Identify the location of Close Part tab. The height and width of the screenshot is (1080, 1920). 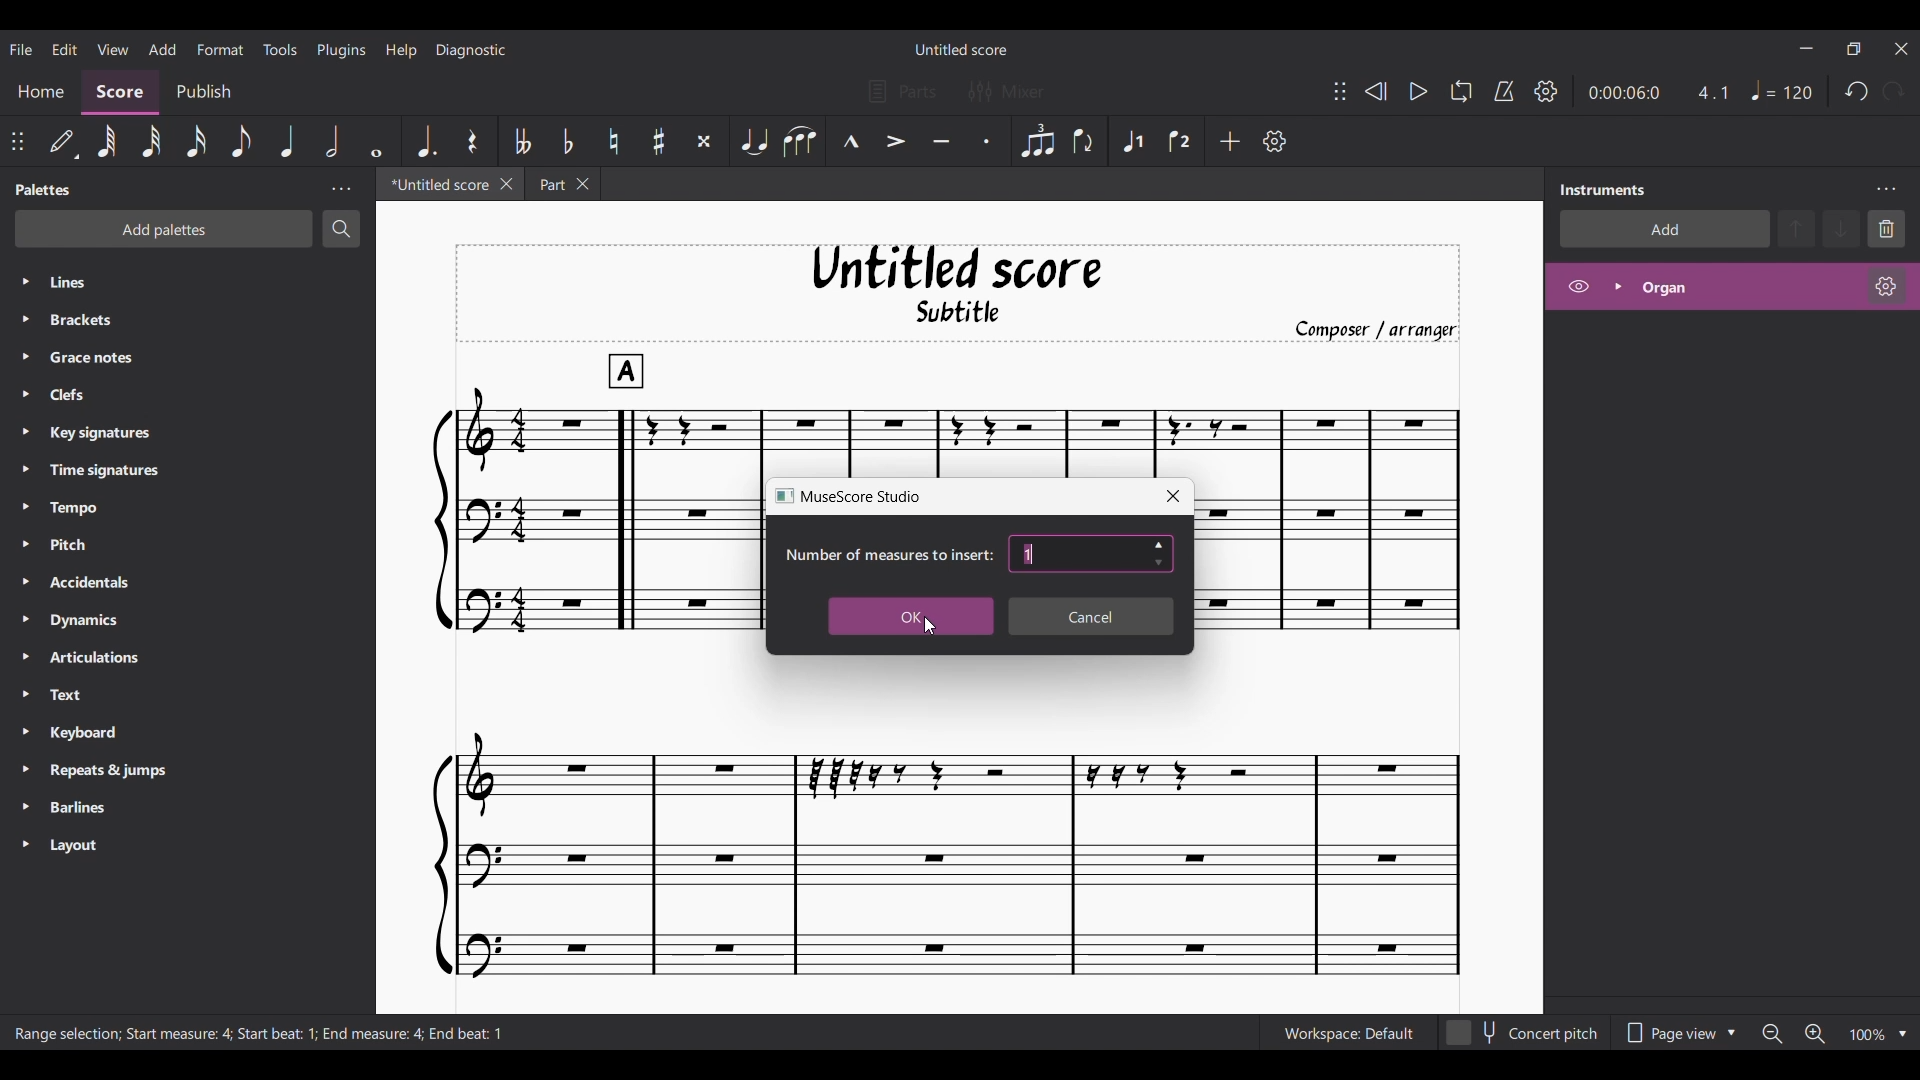
(583, 184).